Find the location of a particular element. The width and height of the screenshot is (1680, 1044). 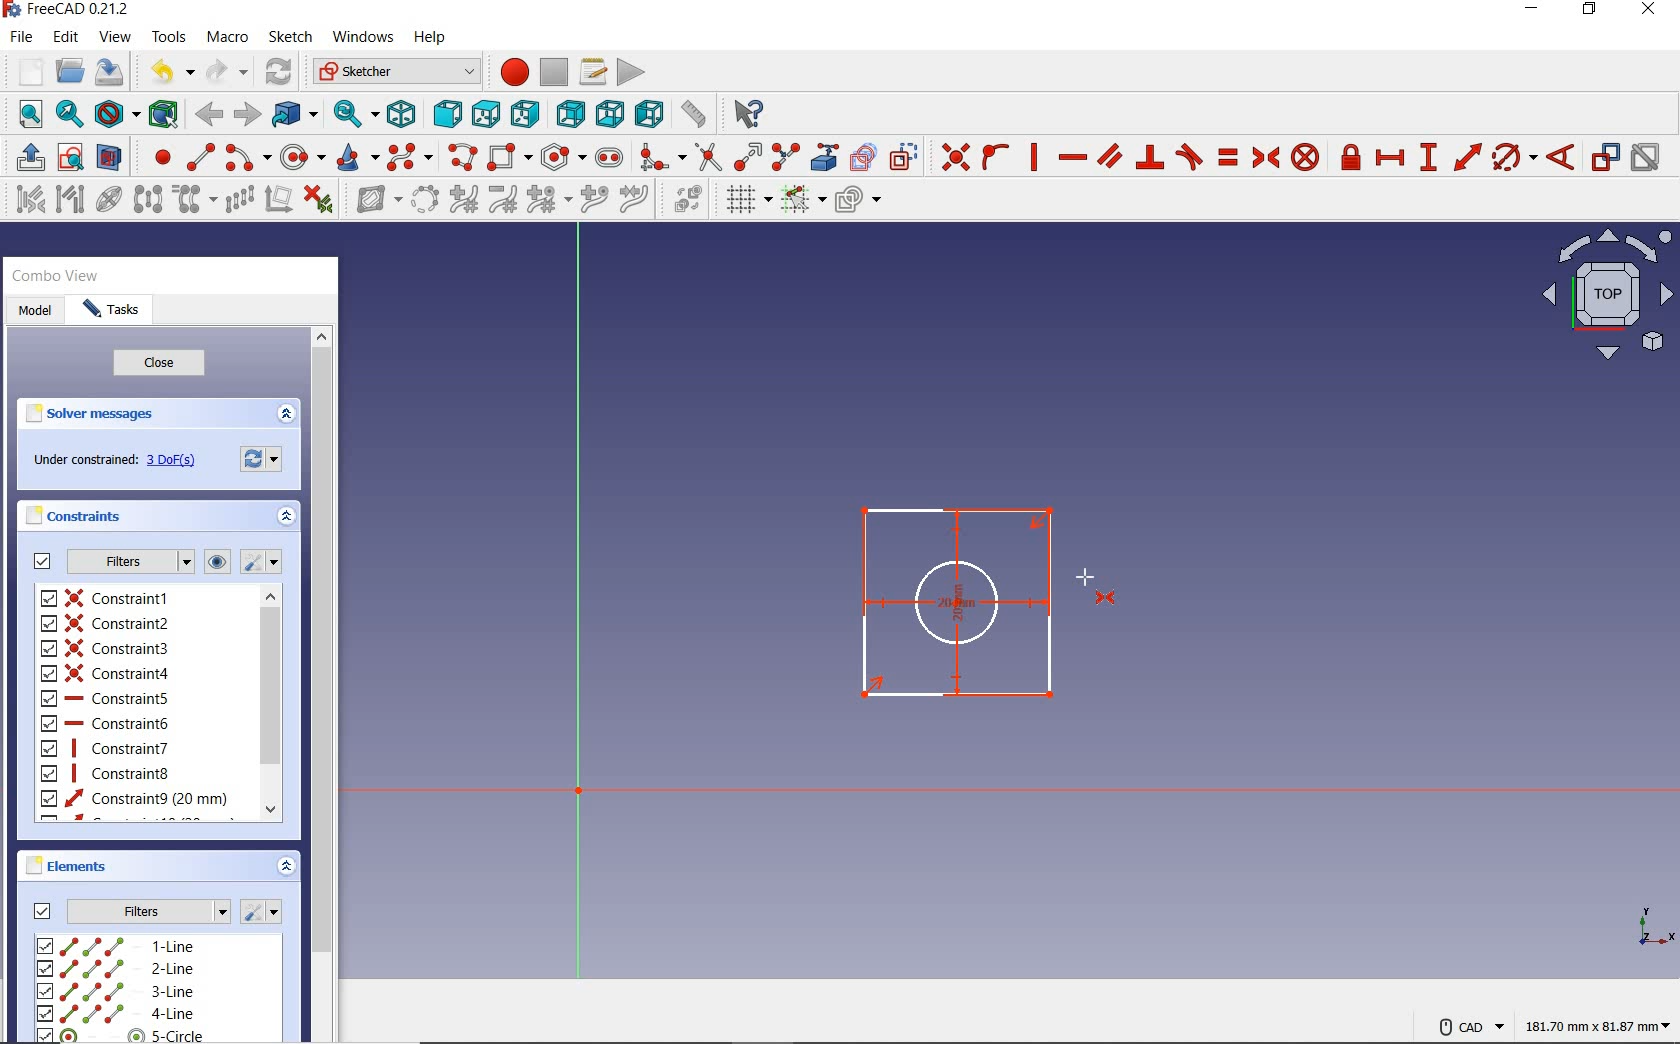

draw style is located at coordinates (114, 113).